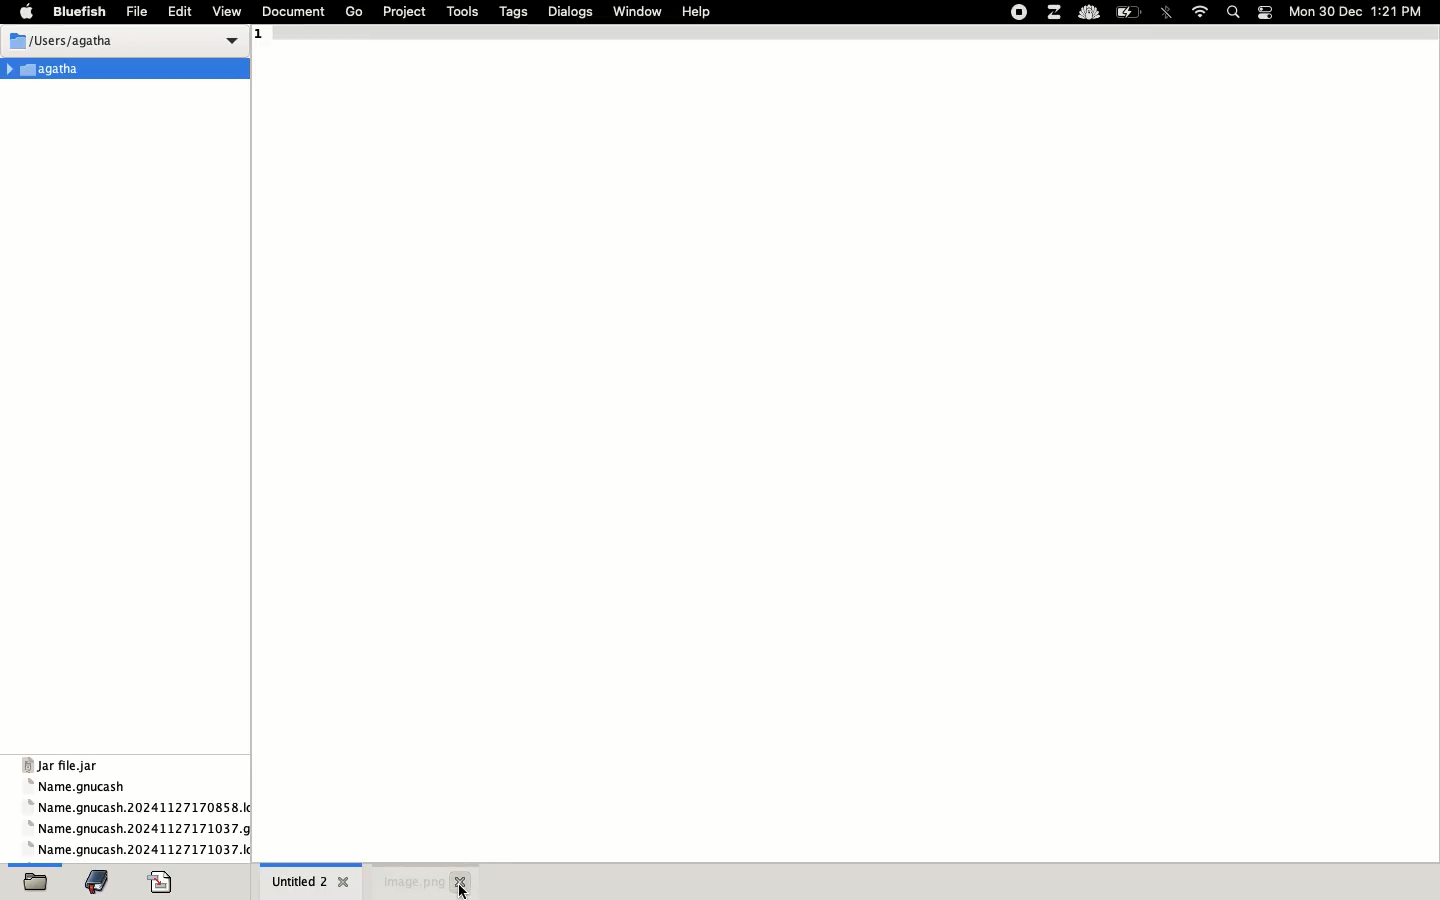  What do you see at coordinates (1201, 12) in the screenshot?
I see `internet` at bounding box center [1201, 12].